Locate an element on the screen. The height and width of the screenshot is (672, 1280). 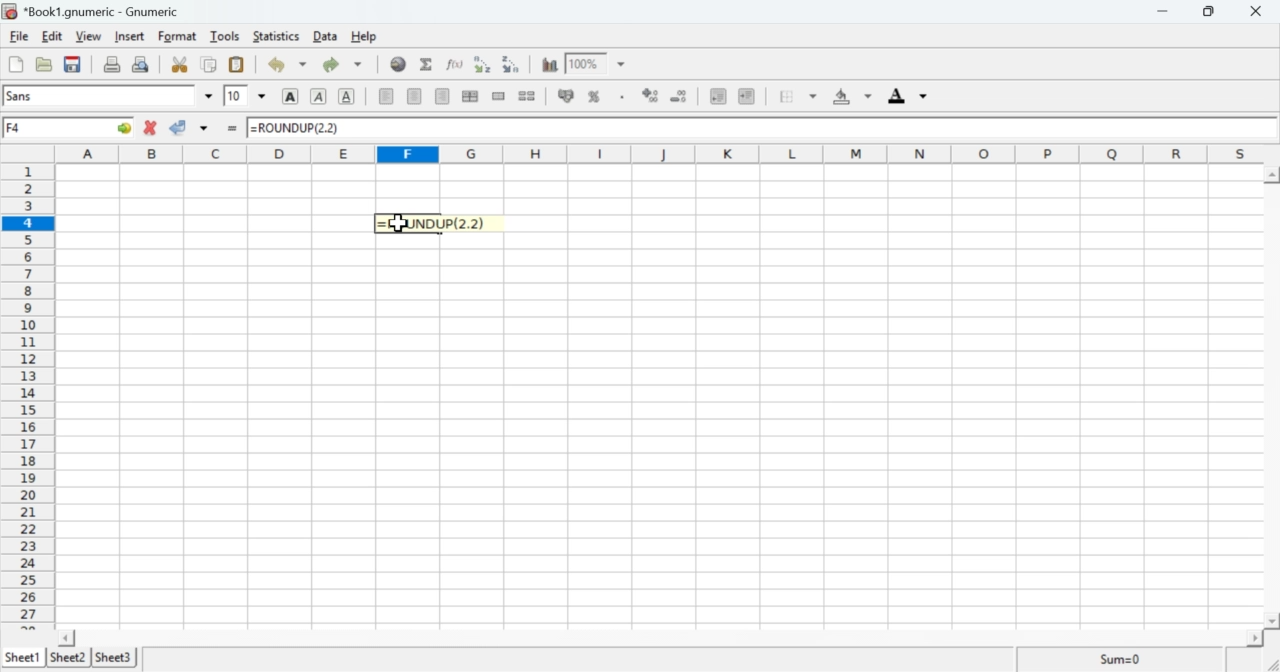
Data is located at coordinates (322, 36).